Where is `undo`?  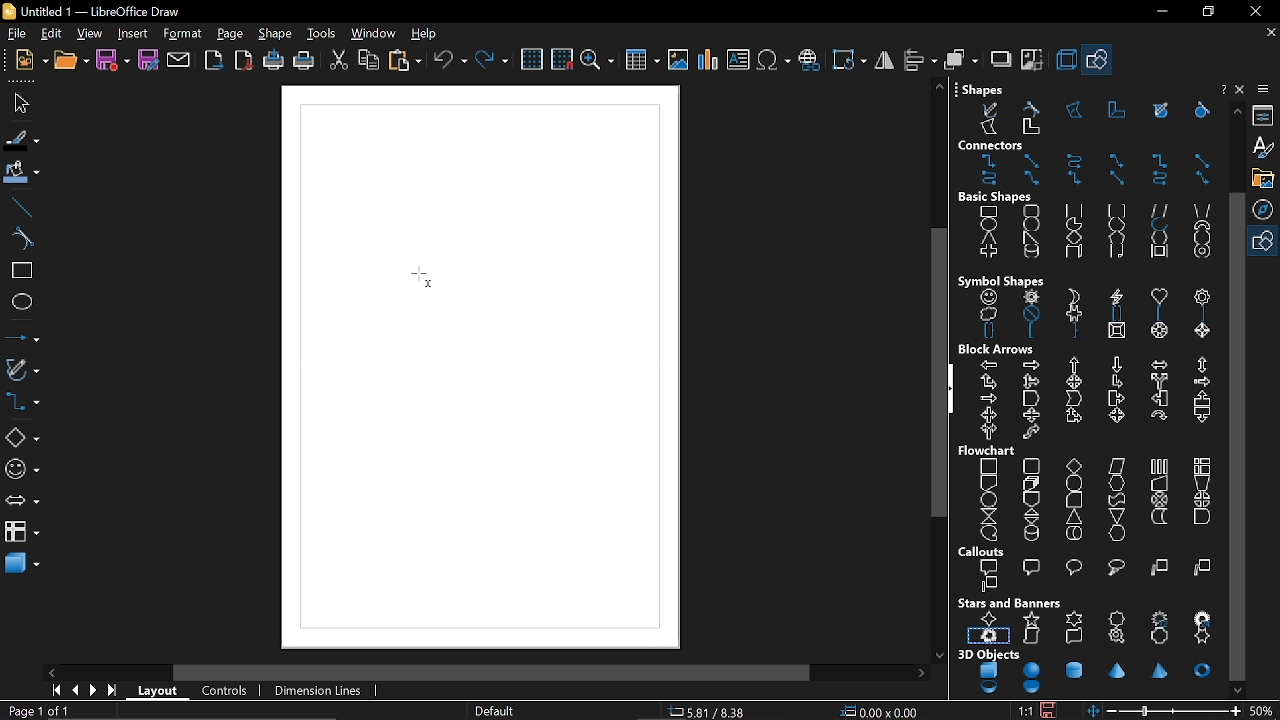 undo is located at coordinates (450, 61).